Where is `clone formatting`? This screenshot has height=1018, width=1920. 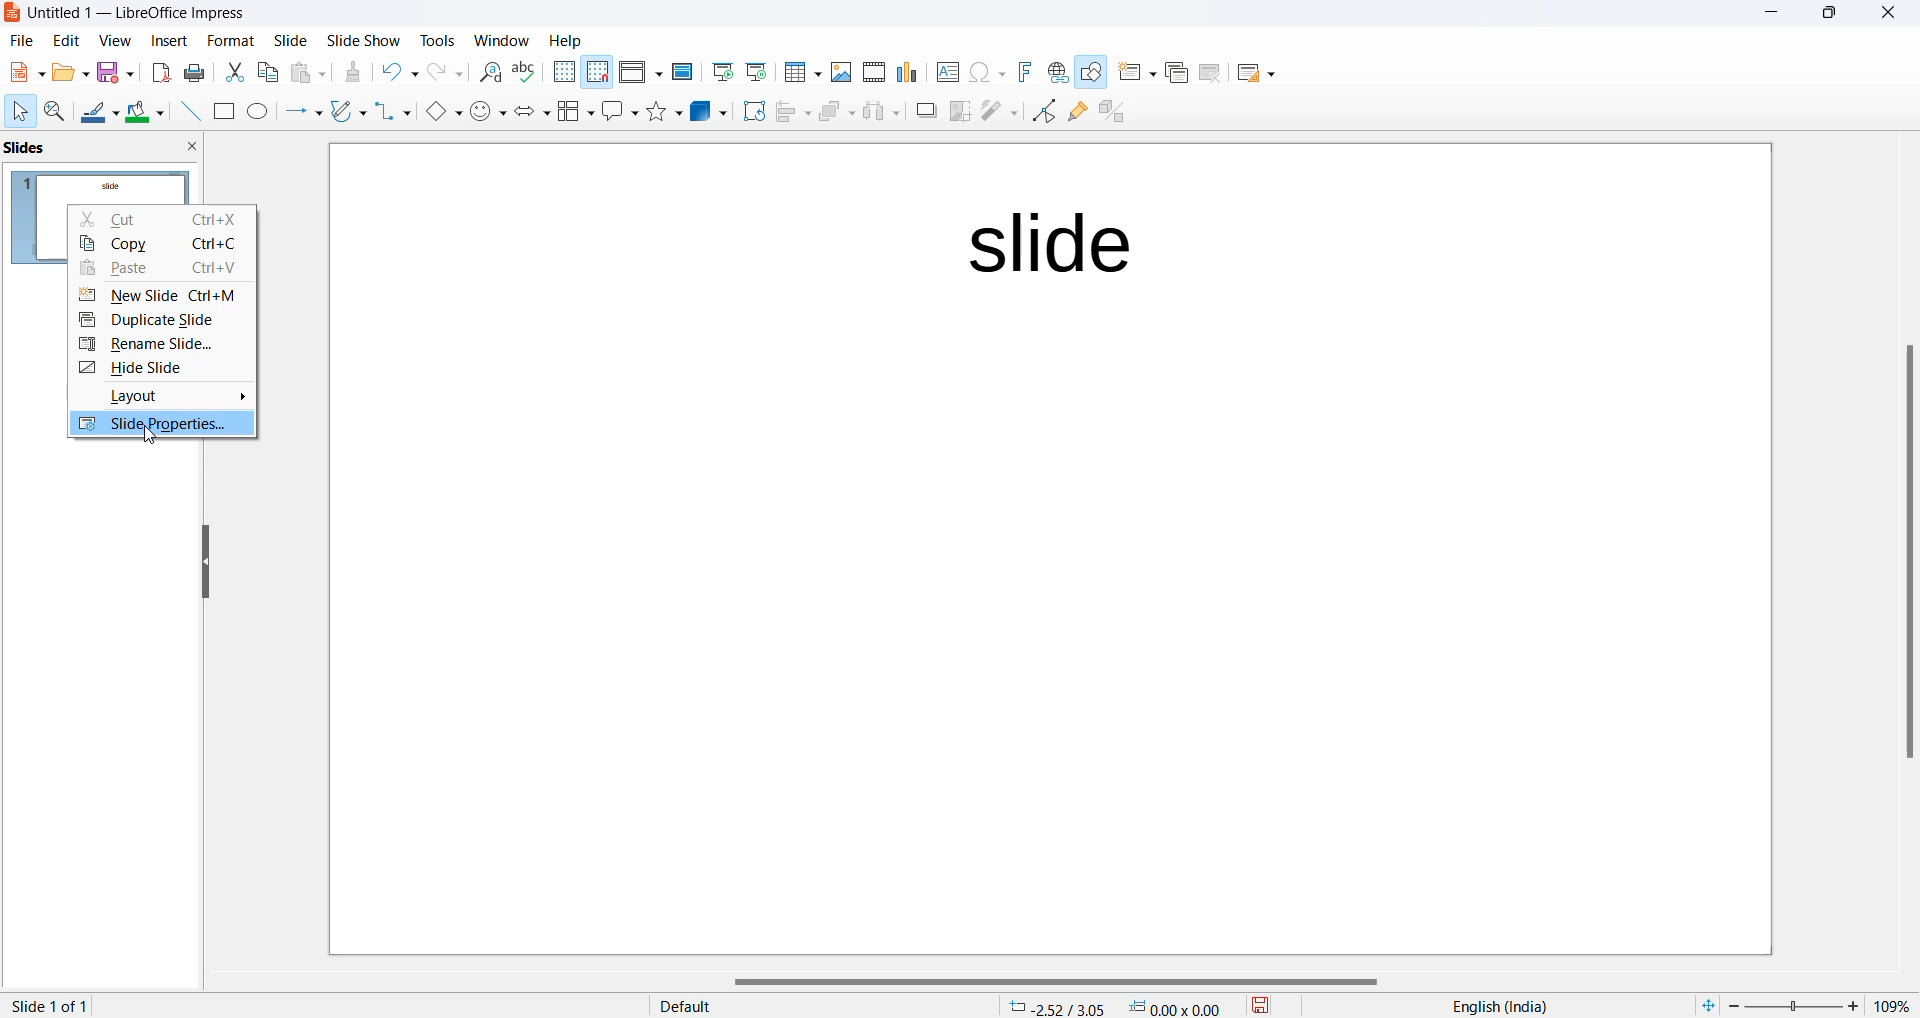 clone formatting is located at coordinates (352, 75).